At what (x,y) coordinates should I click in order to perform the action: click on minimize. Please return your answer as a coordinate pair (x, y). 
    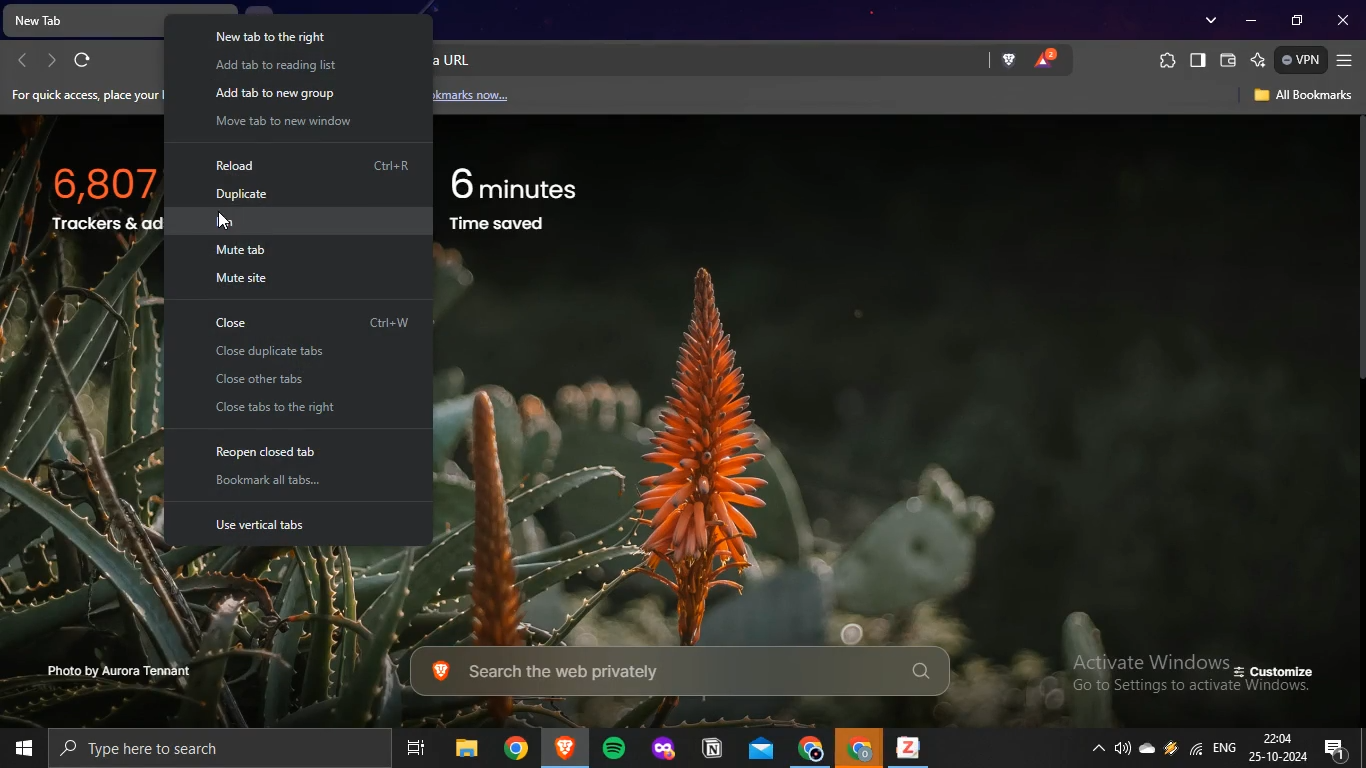
    Looking at the image, I should click on (1254, 19).